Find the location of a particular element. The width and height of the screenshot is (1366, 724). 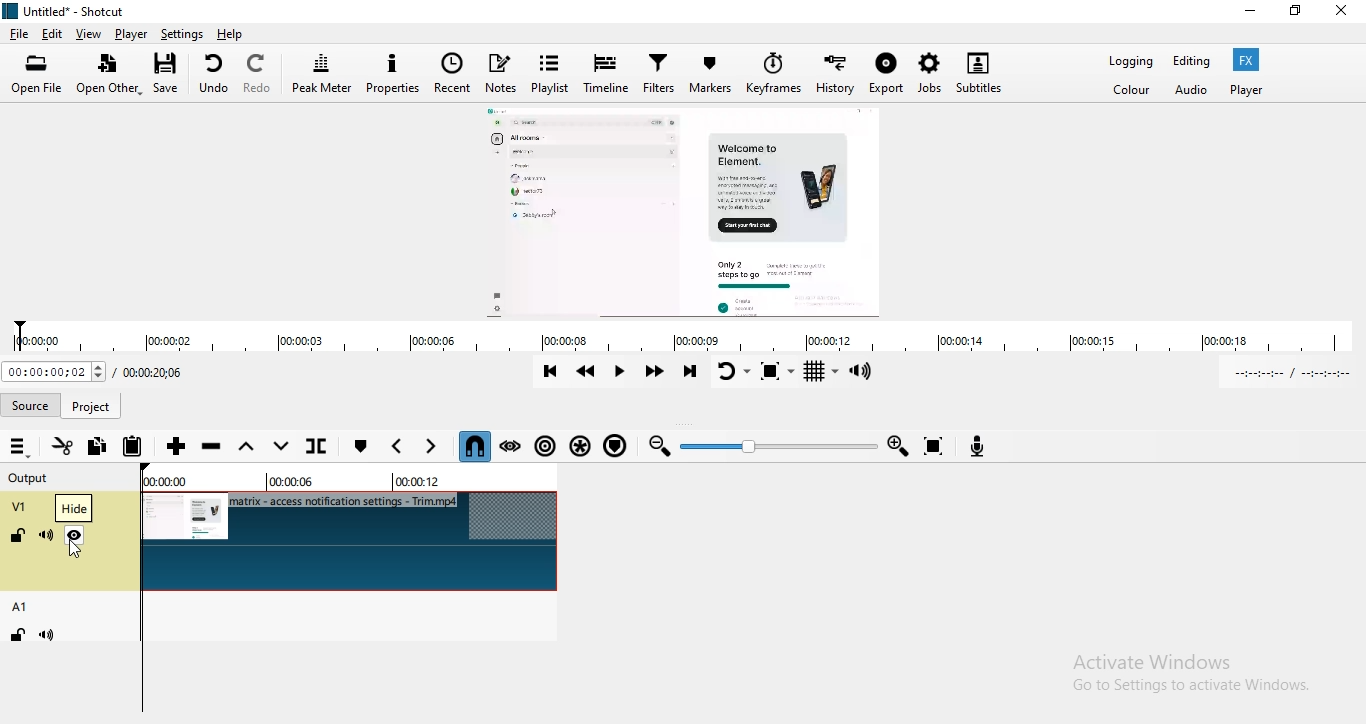

Ripple is located at coordinates (544, 450).